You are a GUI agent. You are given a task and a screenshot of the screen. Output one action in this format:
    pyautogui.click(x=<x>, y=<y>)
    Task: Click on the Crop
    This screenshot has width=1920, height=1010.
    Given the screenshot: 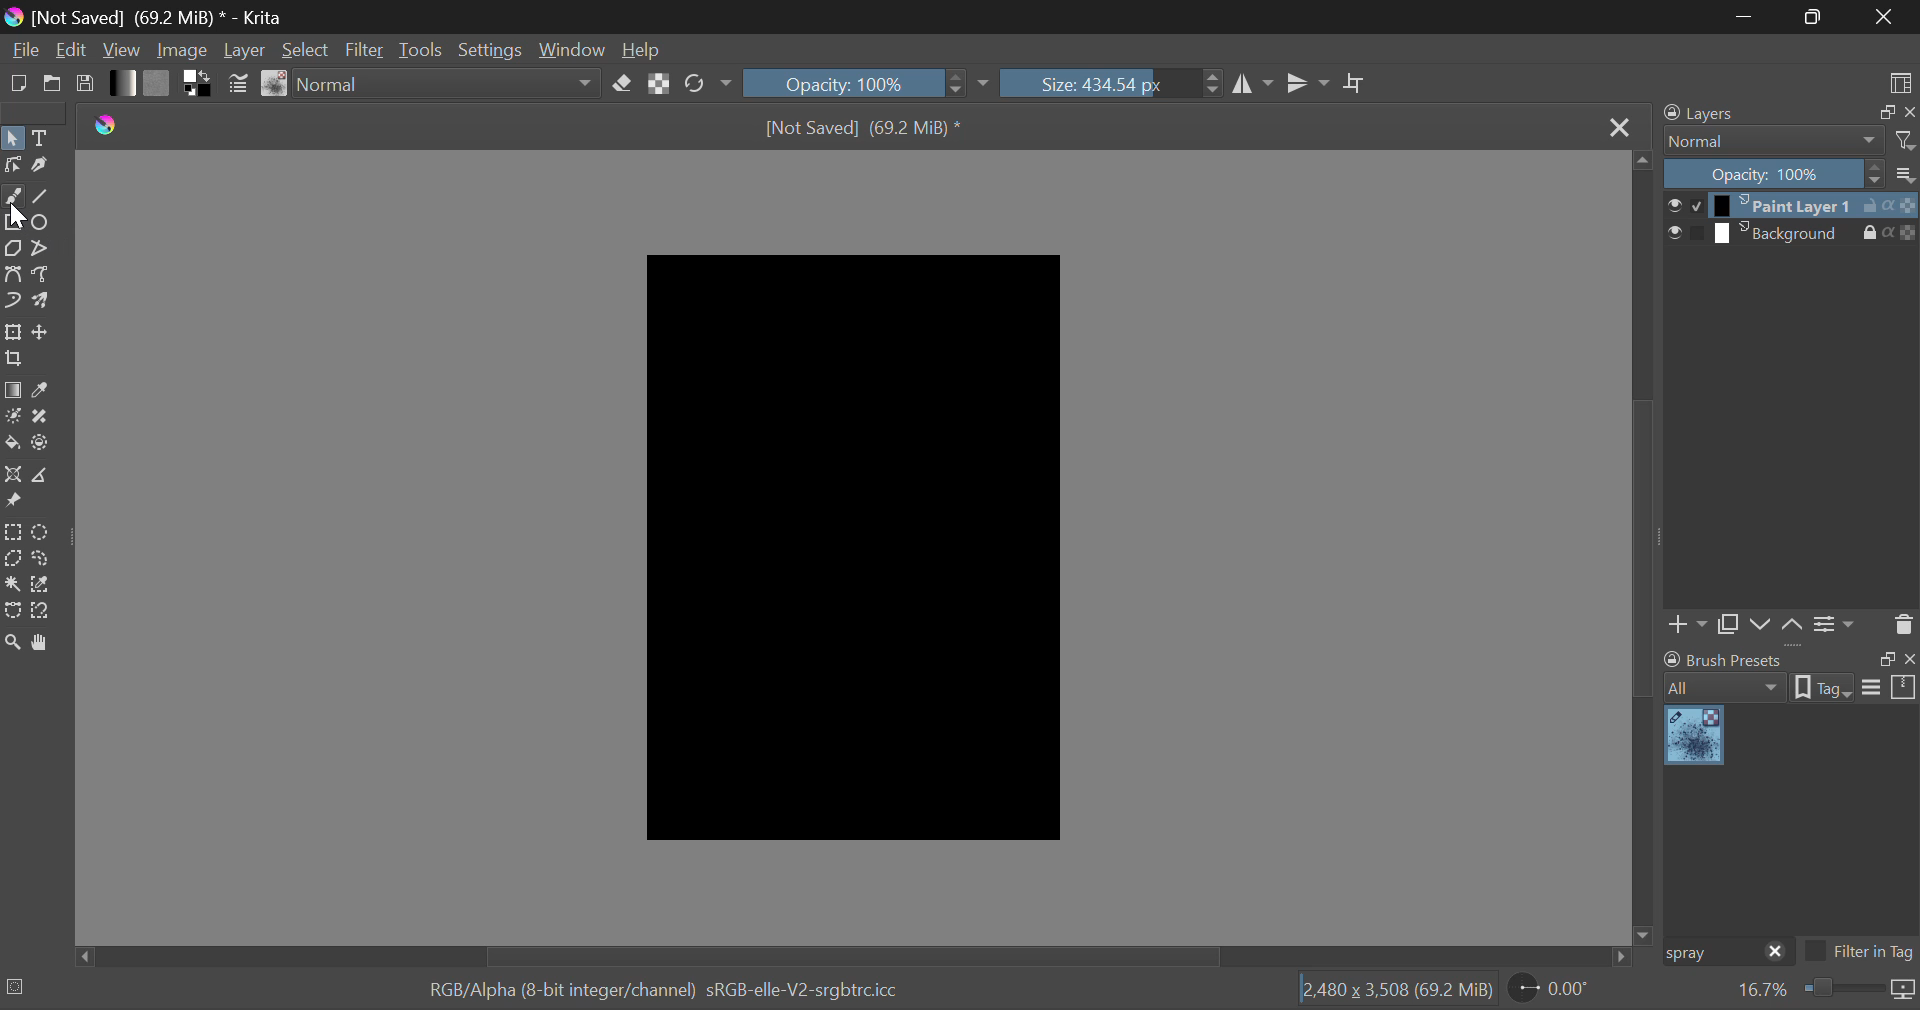 What is the action you would take?
    pyautogui.click(x=1357, y=84)
    